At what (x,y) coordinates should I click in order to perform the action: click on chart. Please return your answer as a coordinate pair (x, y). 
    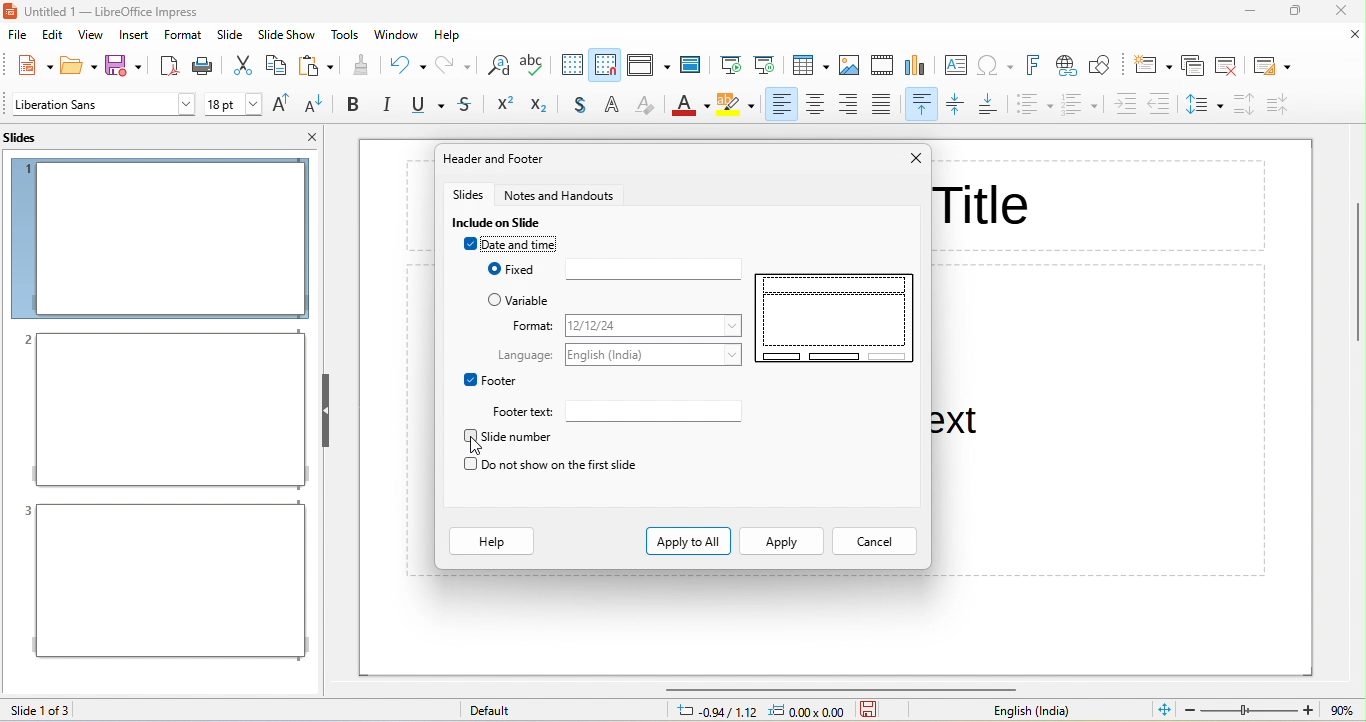
    Looking at the image, I should click on (919, 67).